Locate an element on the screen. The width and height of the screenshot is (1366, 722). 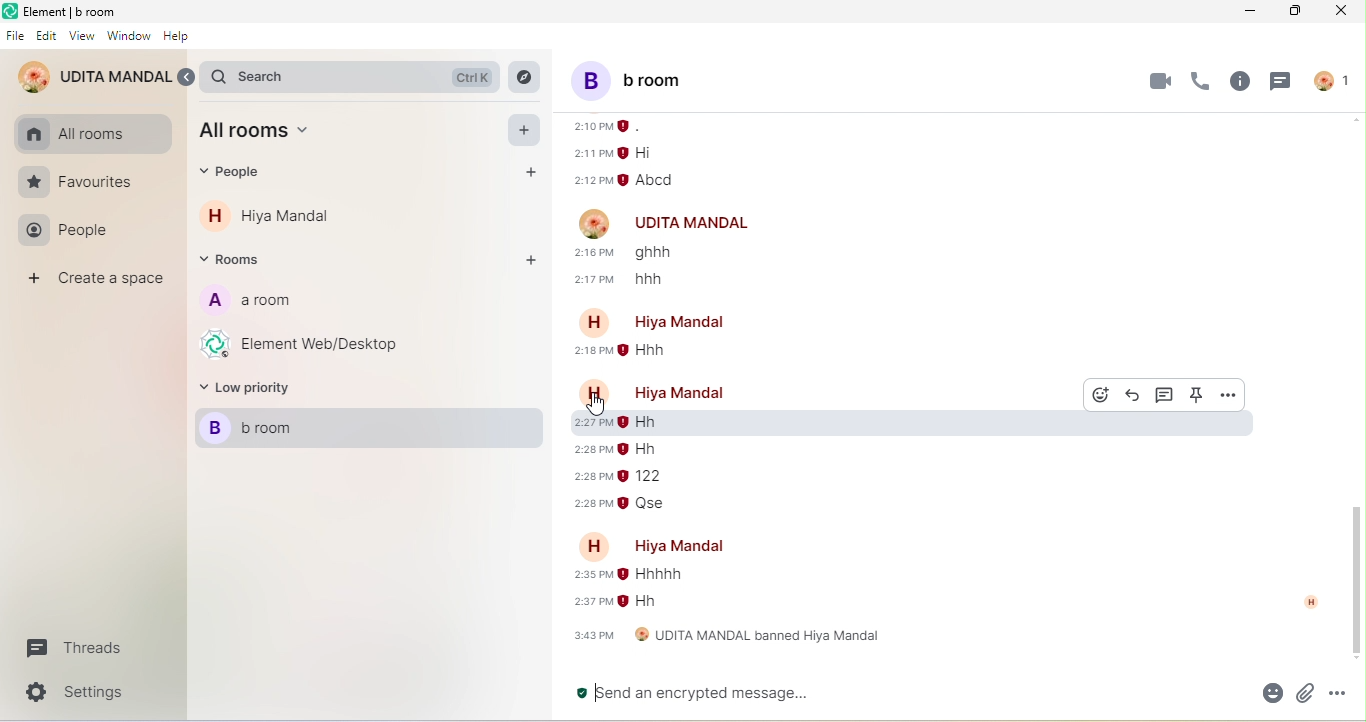
account name-hiya mandal is located at coordinates (663, 545).